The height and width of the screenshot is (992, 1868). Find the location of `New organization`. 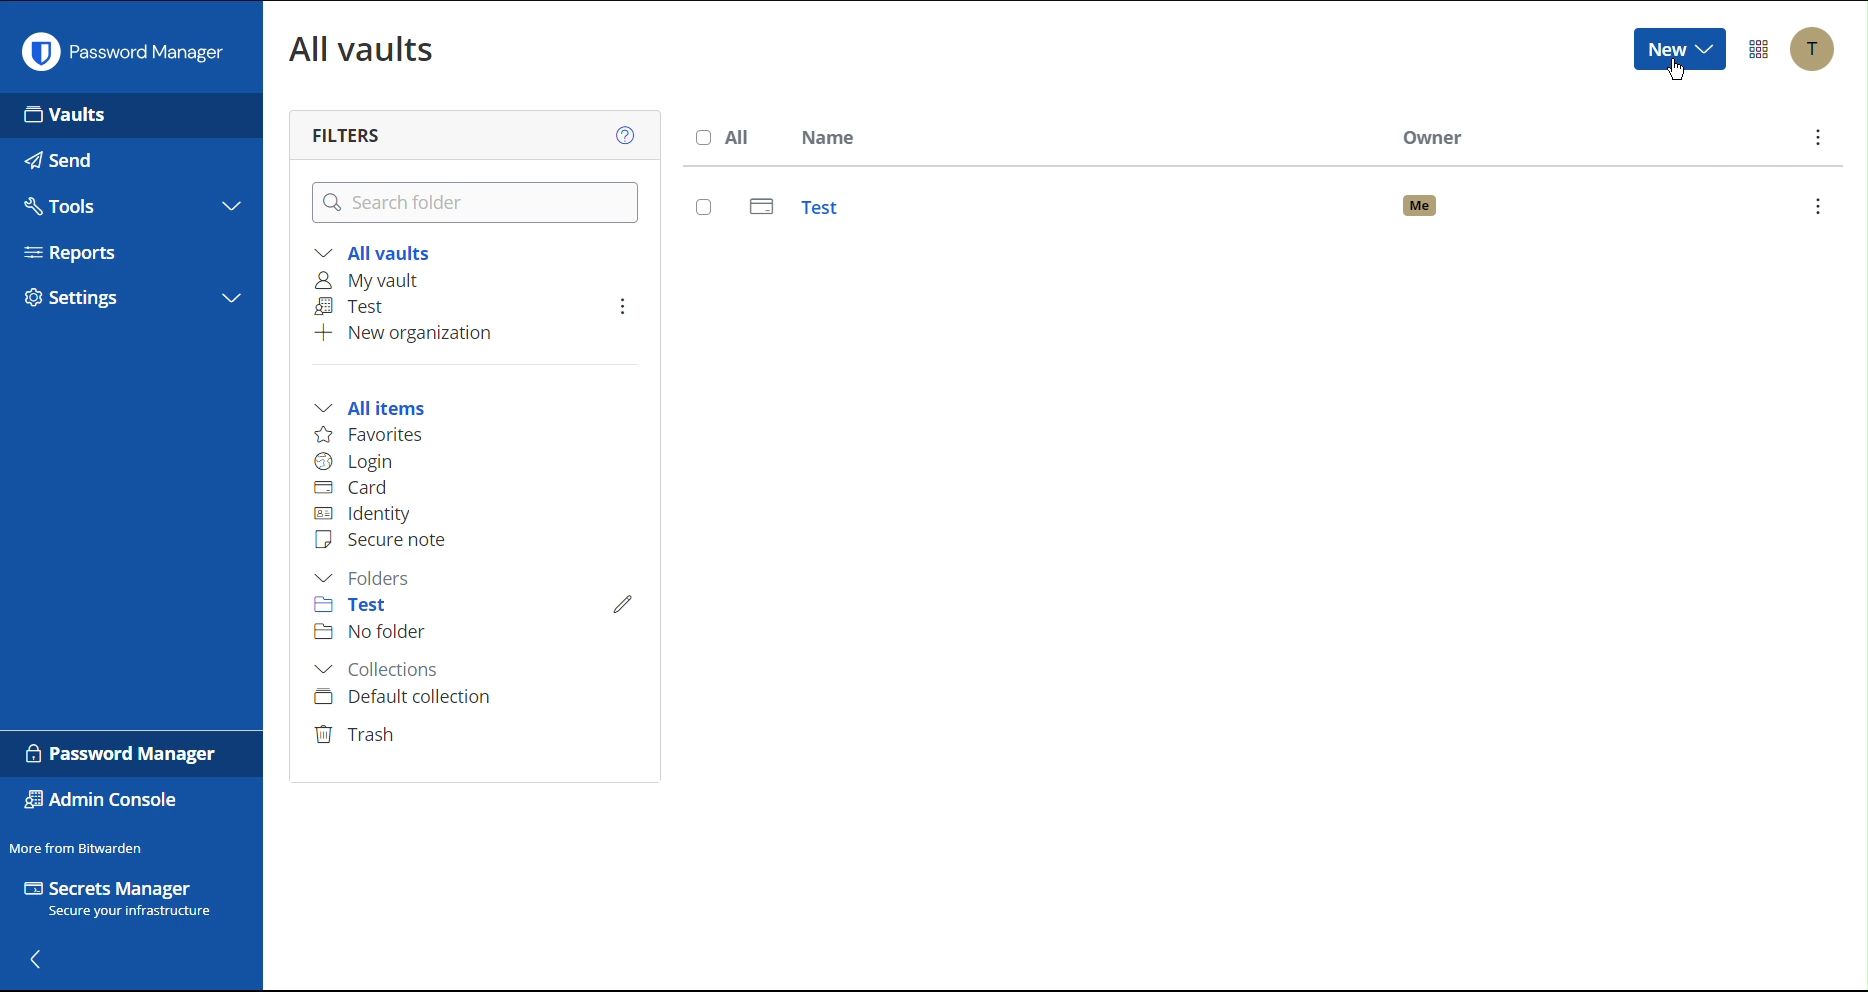

New organization is located at coordinates (399, 332).